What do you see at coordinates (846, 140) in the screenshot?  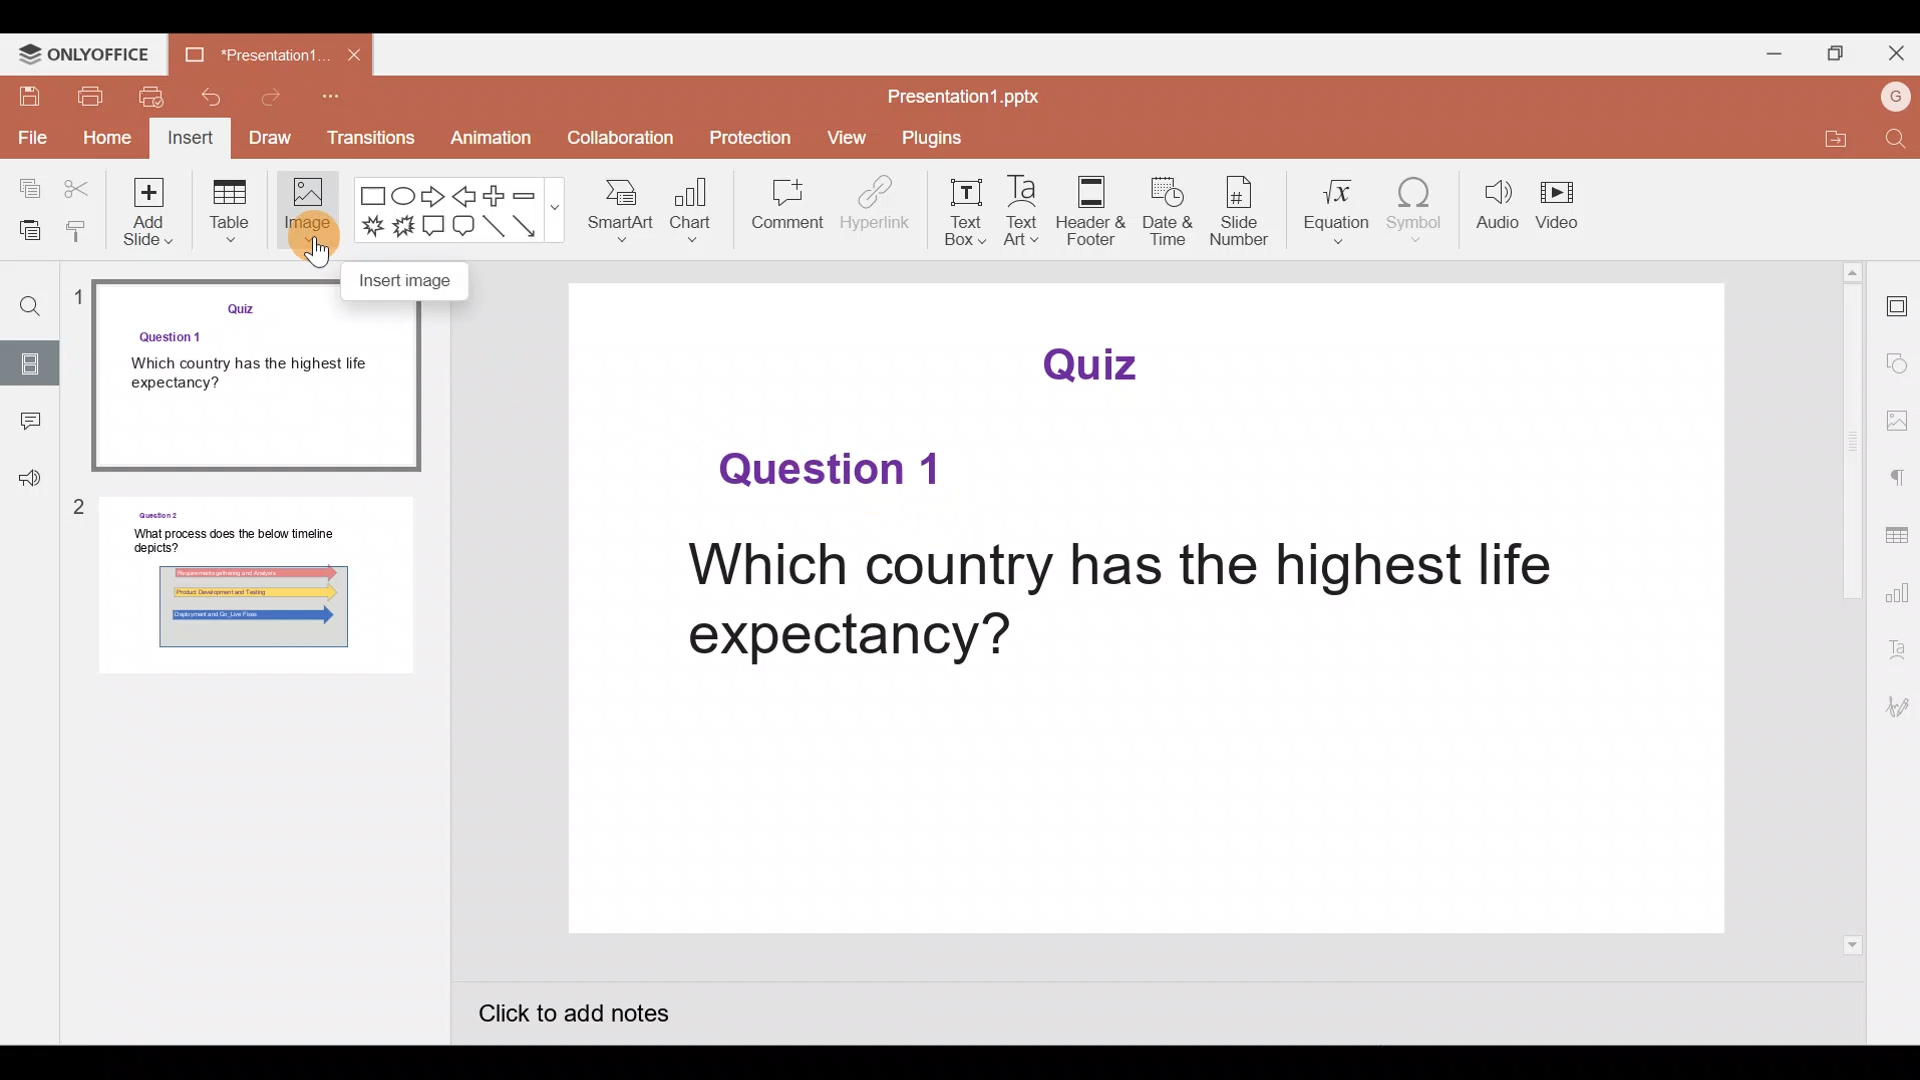 I see `View` at bounding box center [846, 140].